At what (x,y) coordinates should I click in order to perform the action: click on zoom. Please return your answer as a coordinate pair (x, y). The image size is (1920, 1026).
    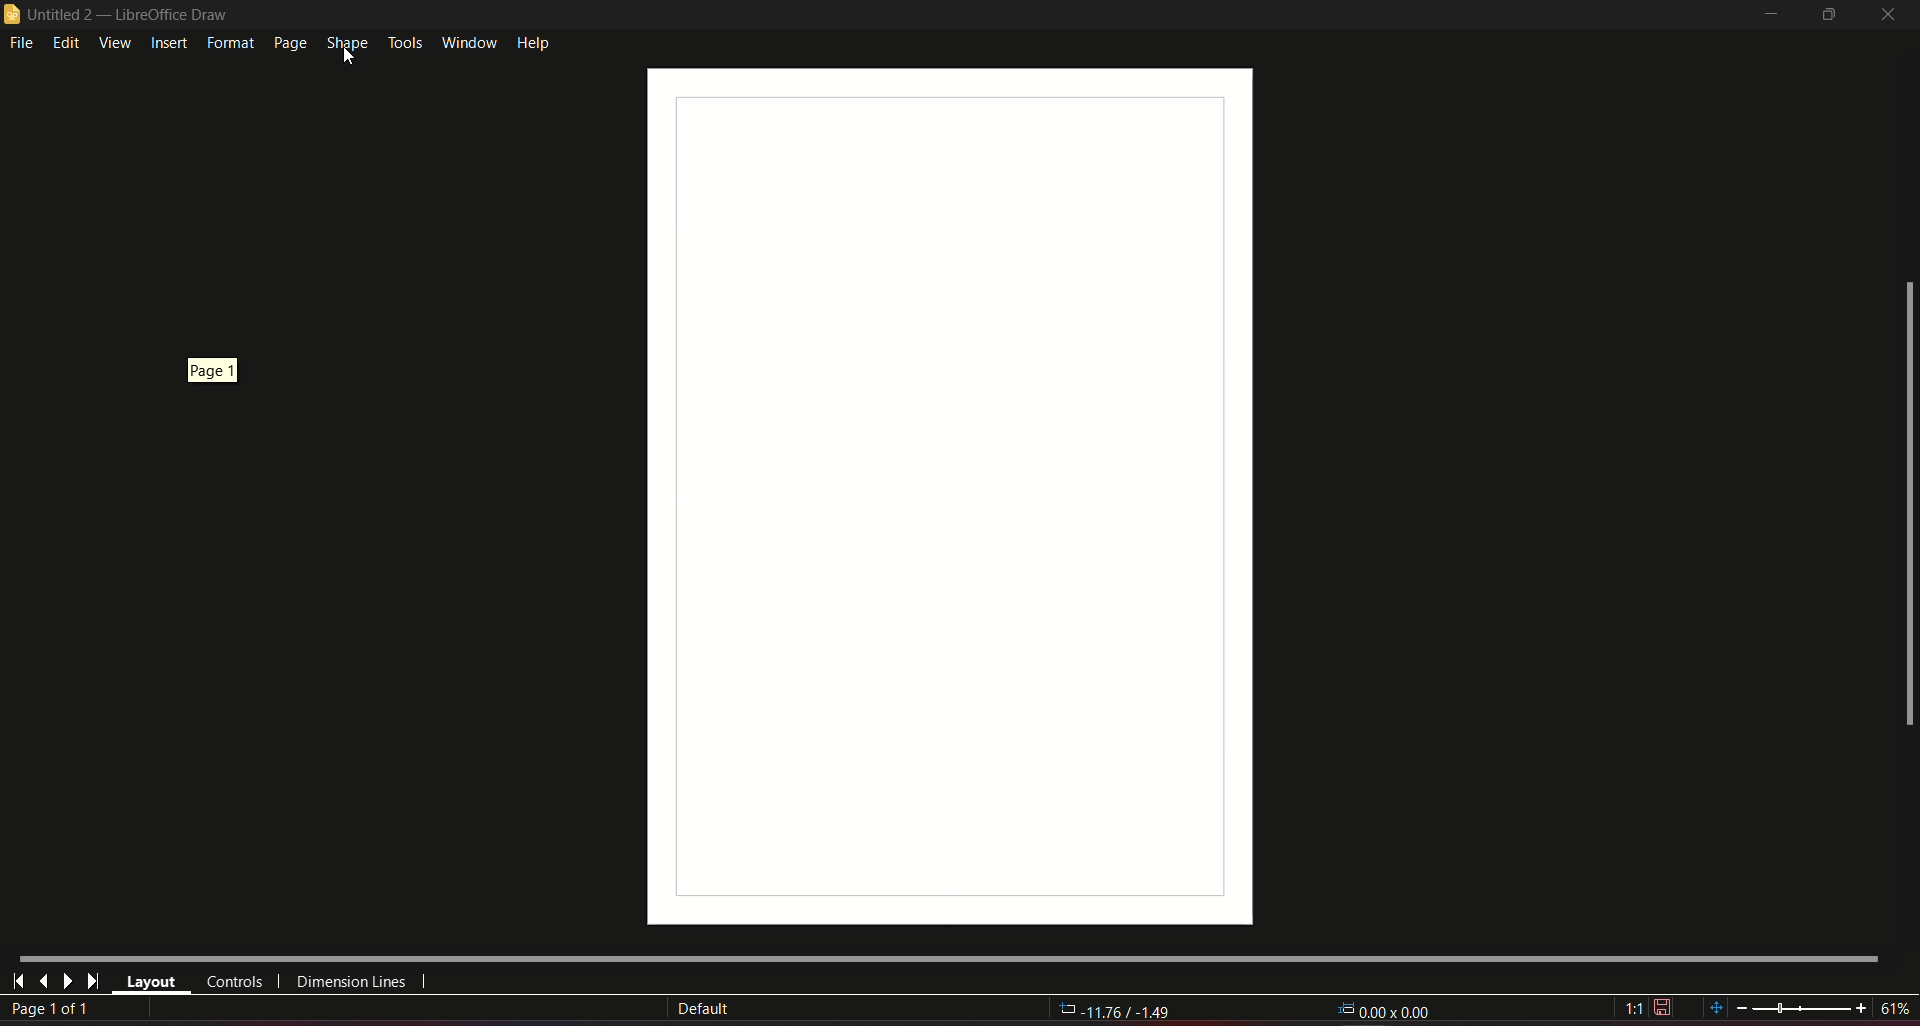
    Looking at the image, I should click on (1807, 1007).